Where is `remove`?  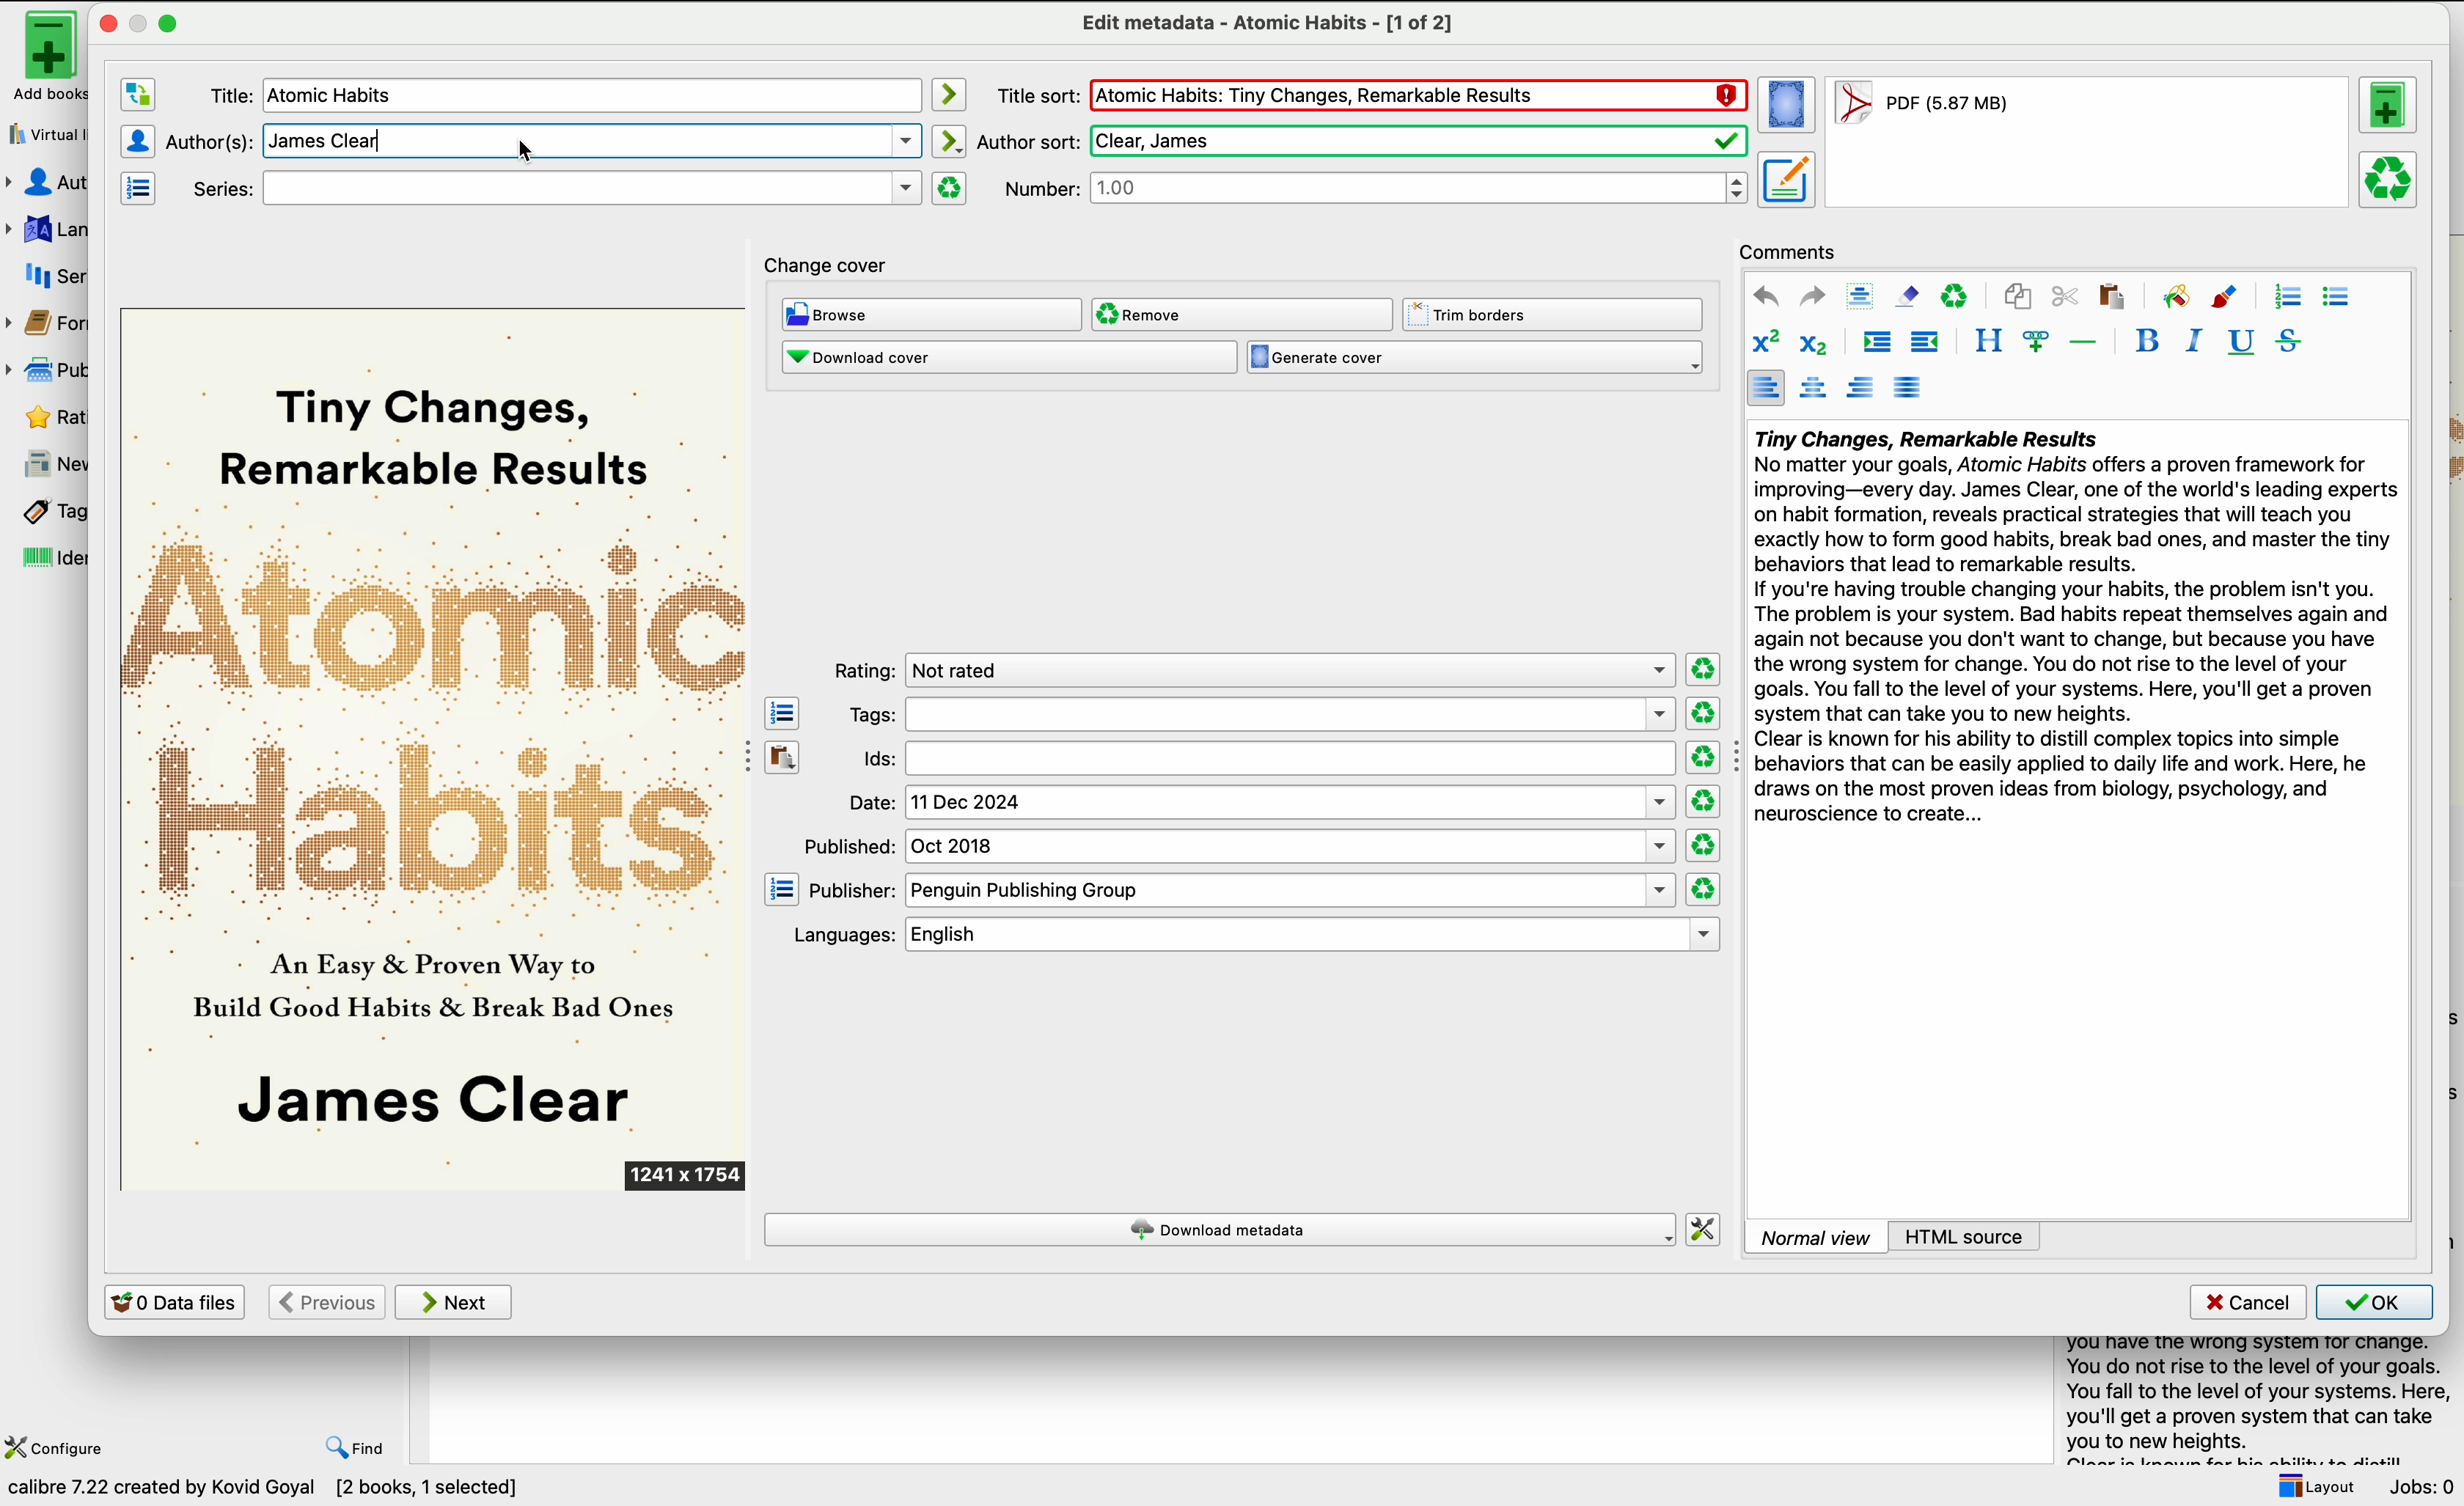 remove is located at coordinates (1242, 315).